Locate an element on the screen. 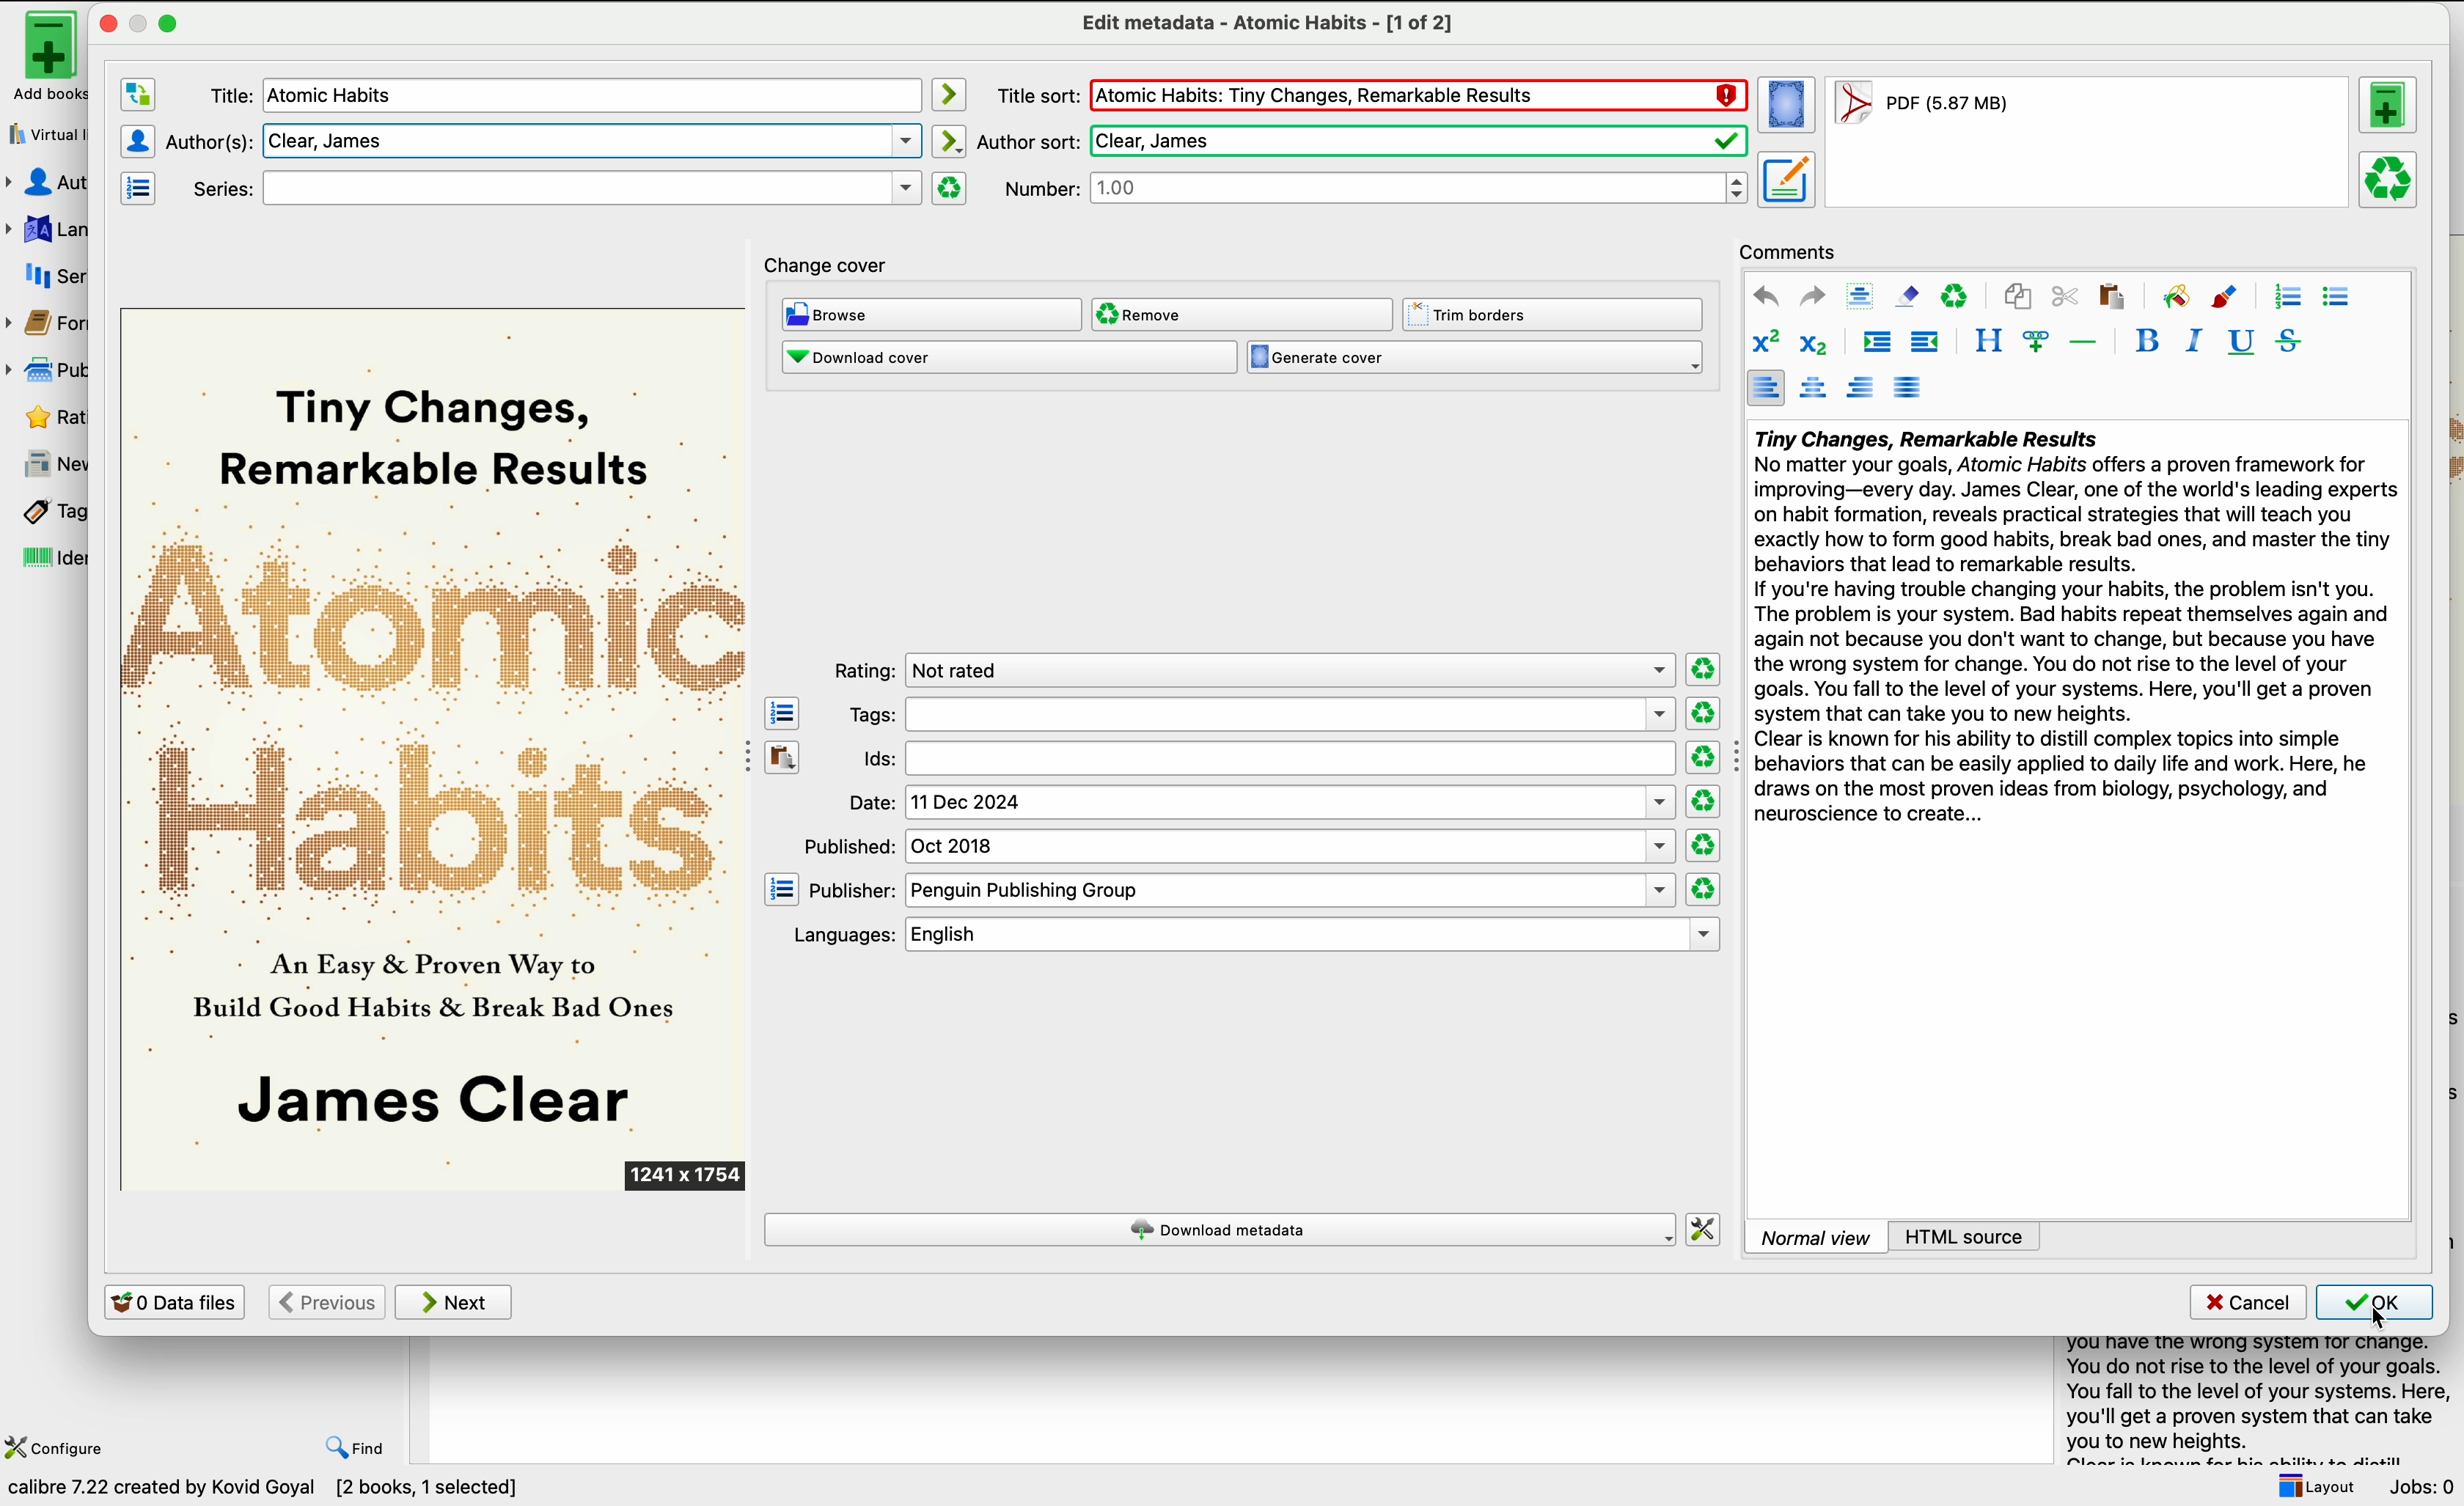 The height and width of the screenshot is (1506, 2464). clear rating is located at coordinates (1701, 757).